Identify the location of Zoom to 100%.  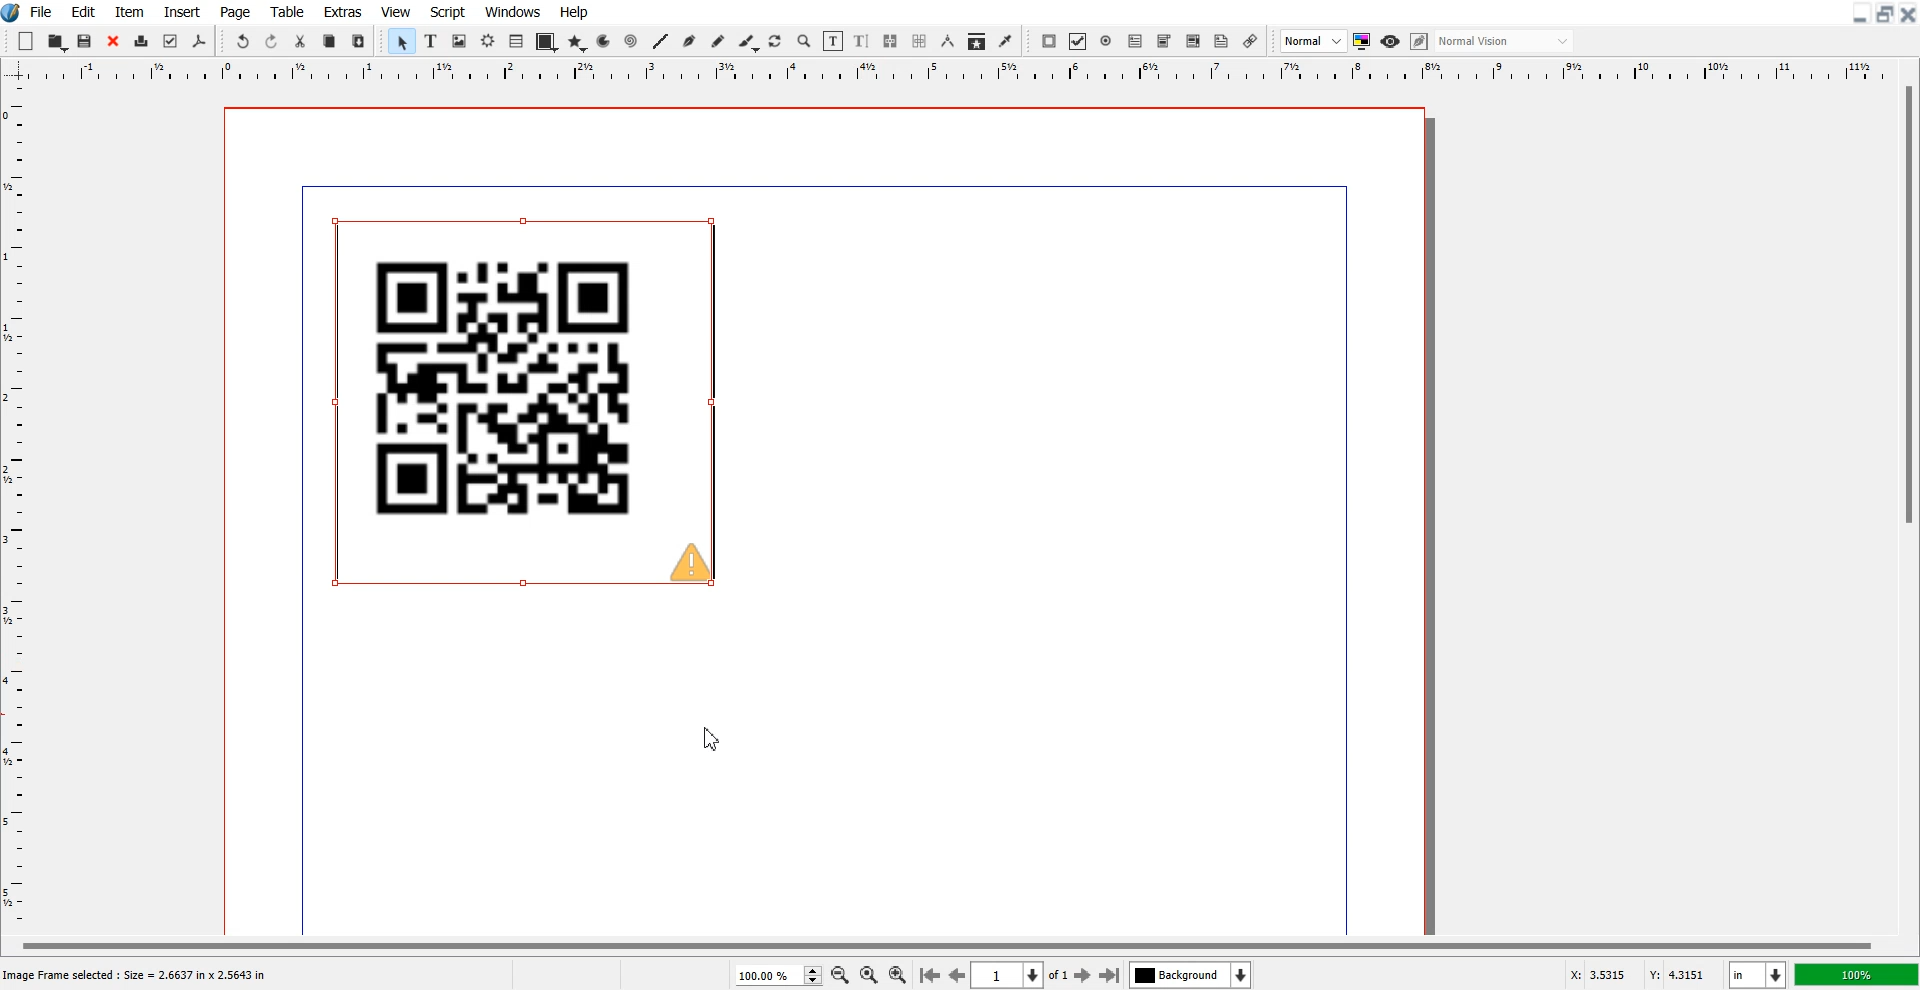
(868, 974).